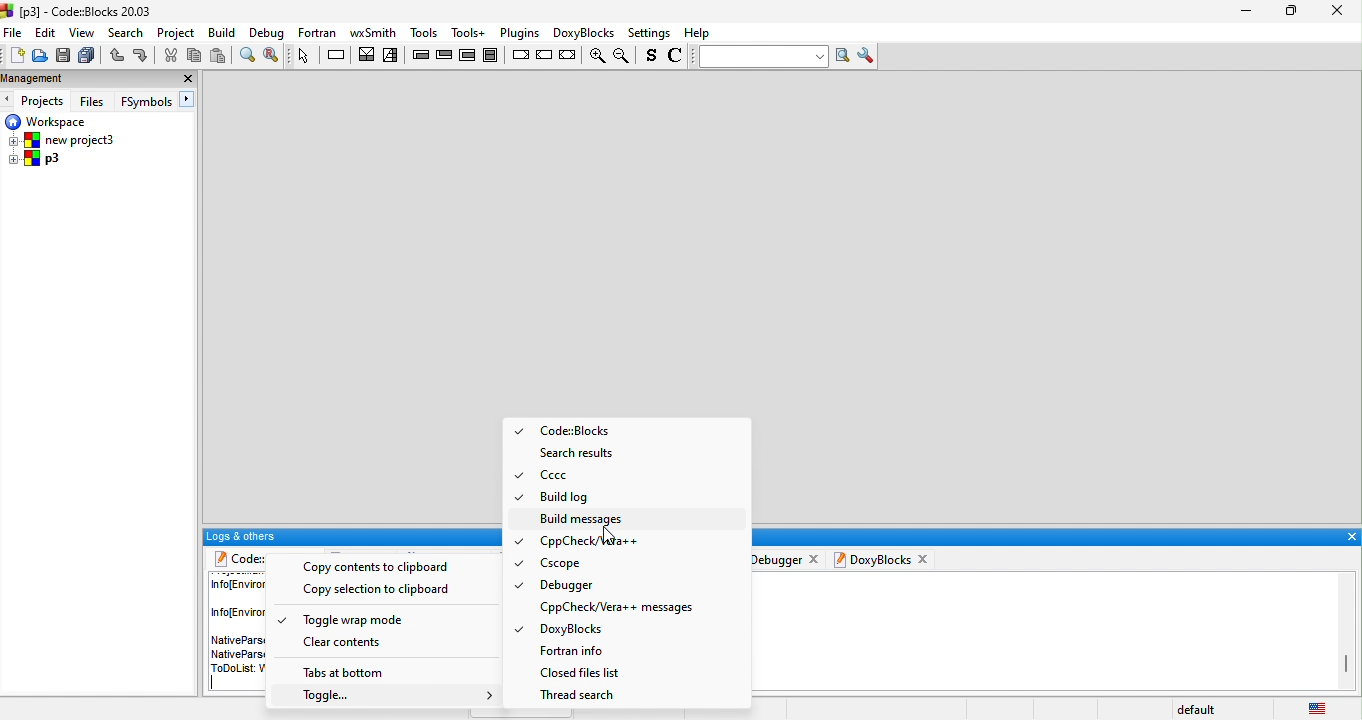 This screenshot has width=1362, height=720. Describe the element at coordinates (873, 559) in the screenshot. I see `doxyblocks` at that location.